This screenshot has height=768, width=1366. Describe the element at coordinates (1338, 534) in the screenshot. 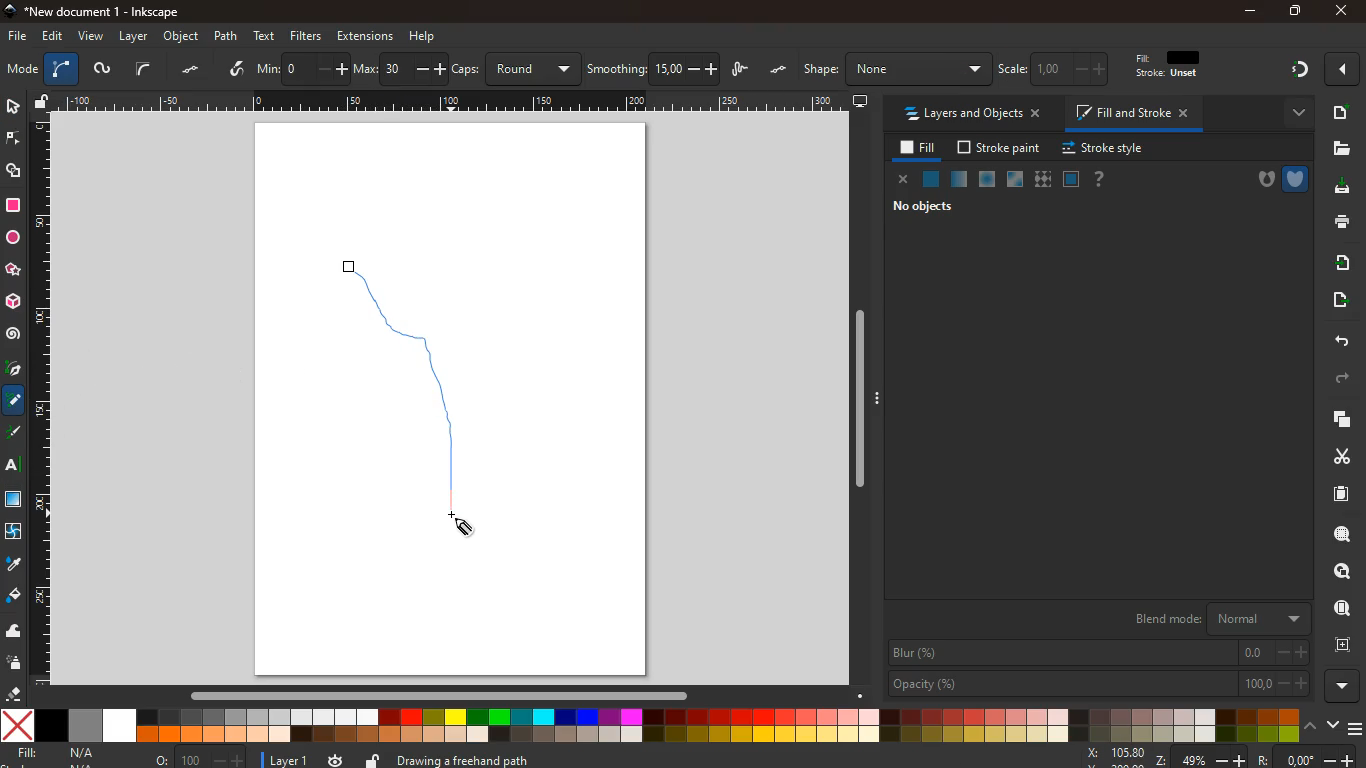

I see `search` at that location.